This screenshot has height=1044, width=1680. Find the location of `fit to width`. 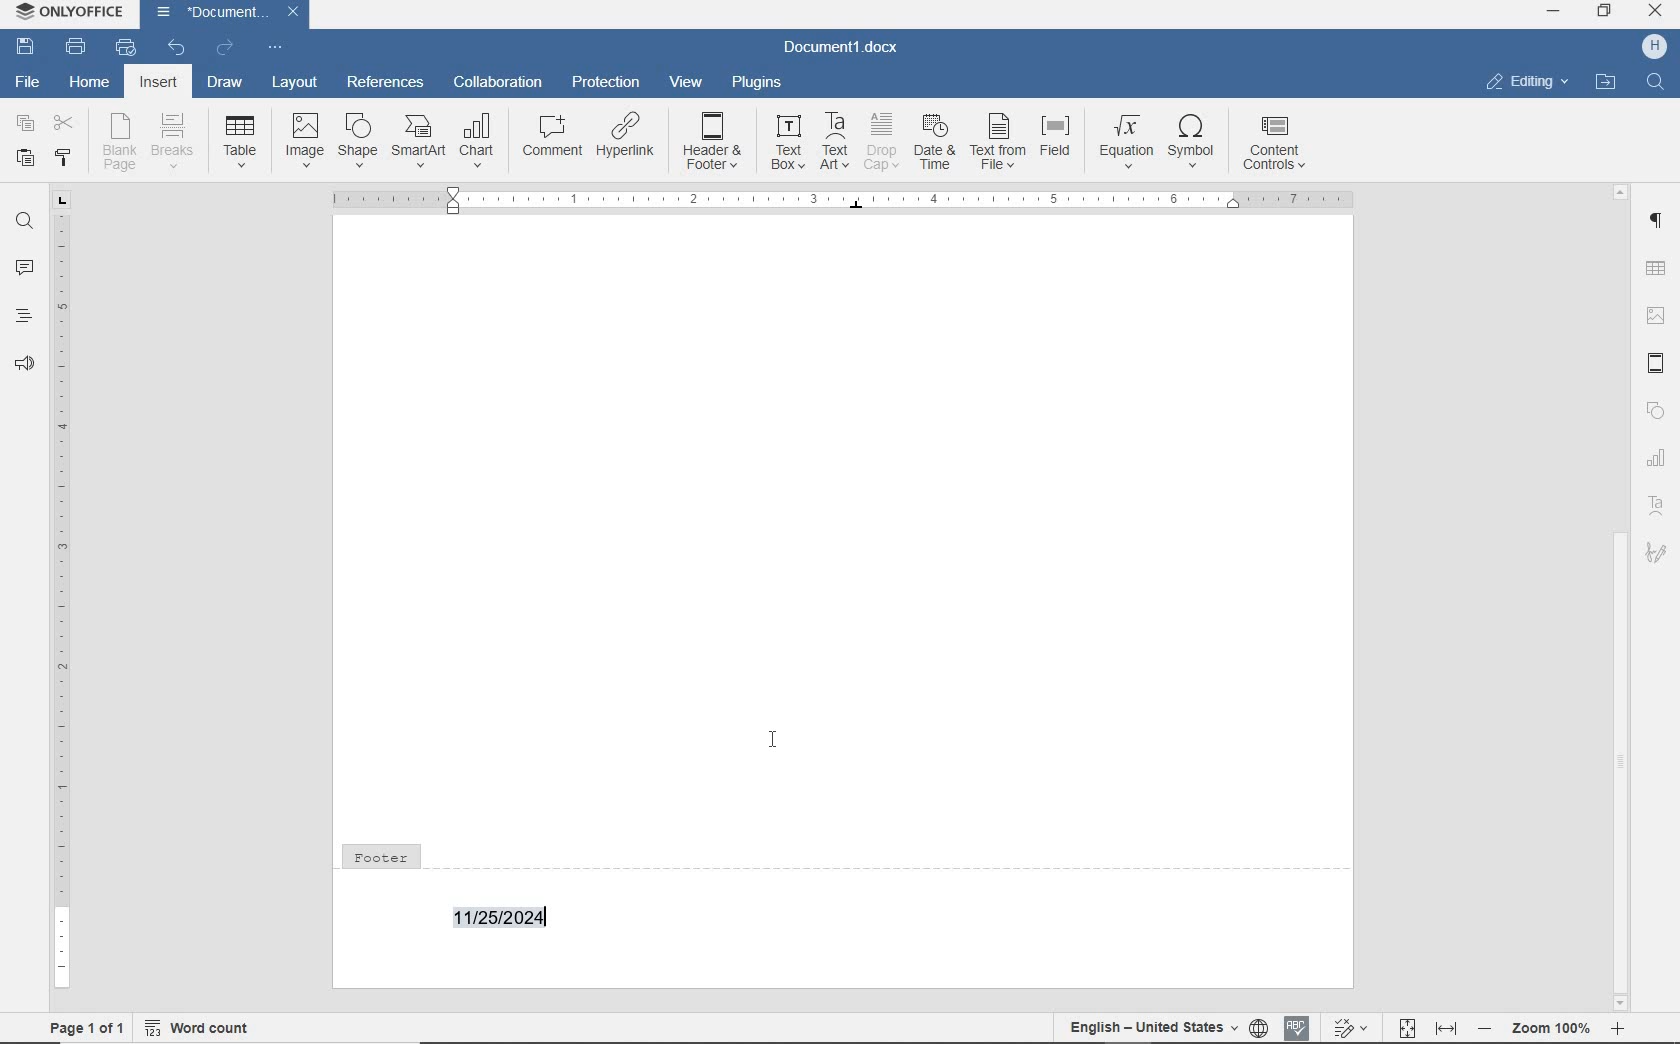

fit to width is located at coordinates (1447, 1030).